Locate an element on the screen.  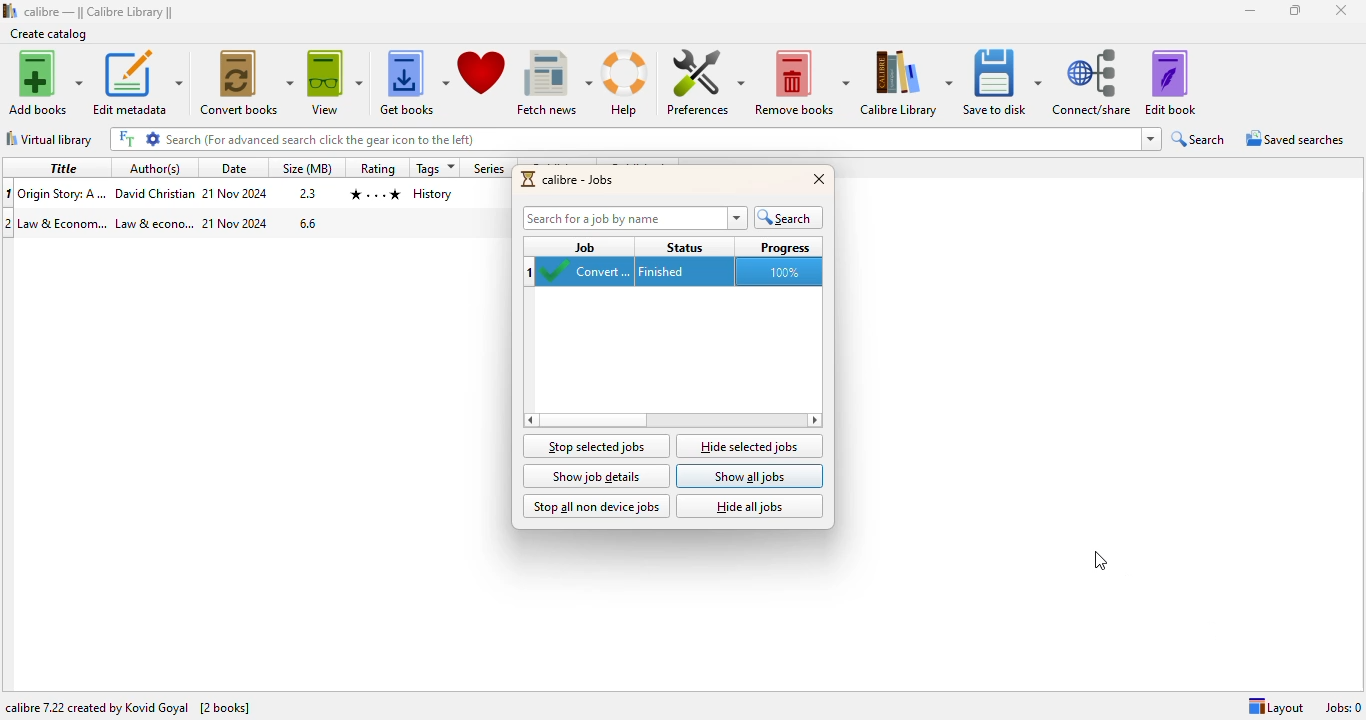
convert books is located at coordinates (246, 83).